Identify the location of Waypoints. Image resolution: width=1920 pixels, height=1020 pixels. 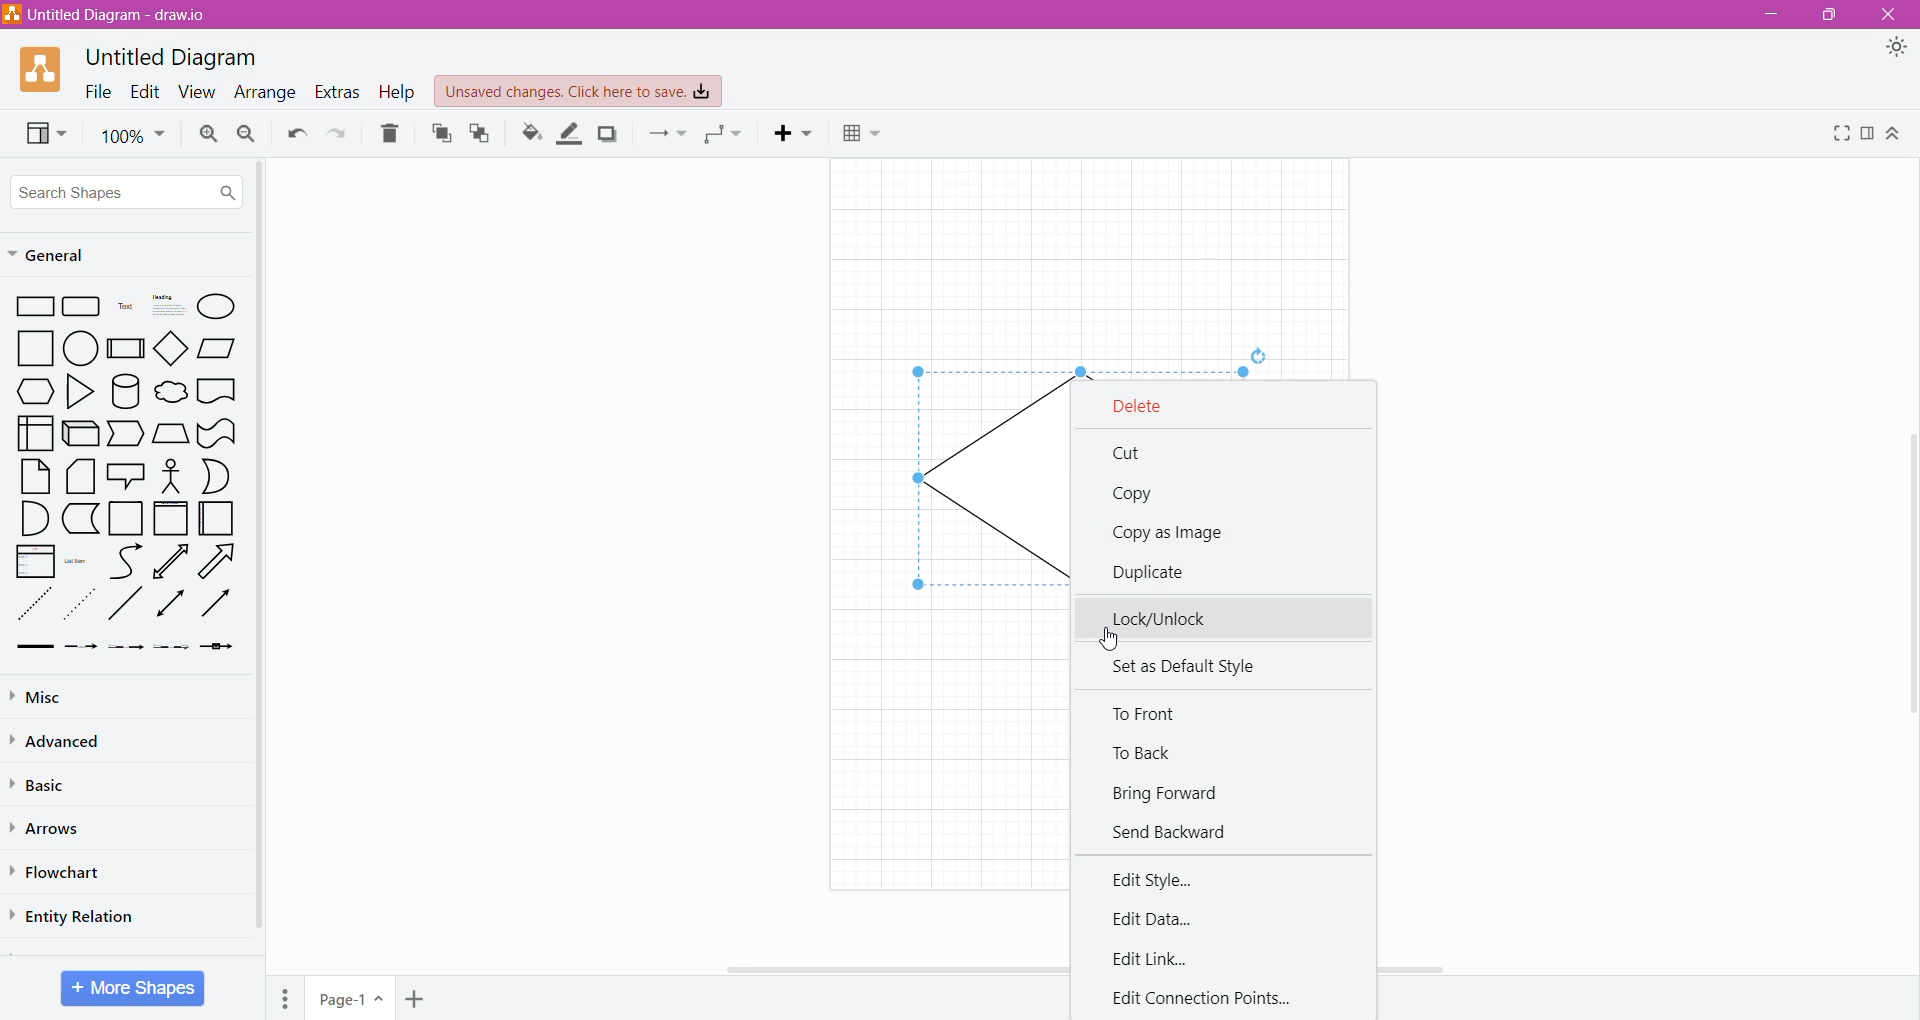
(727, 133).